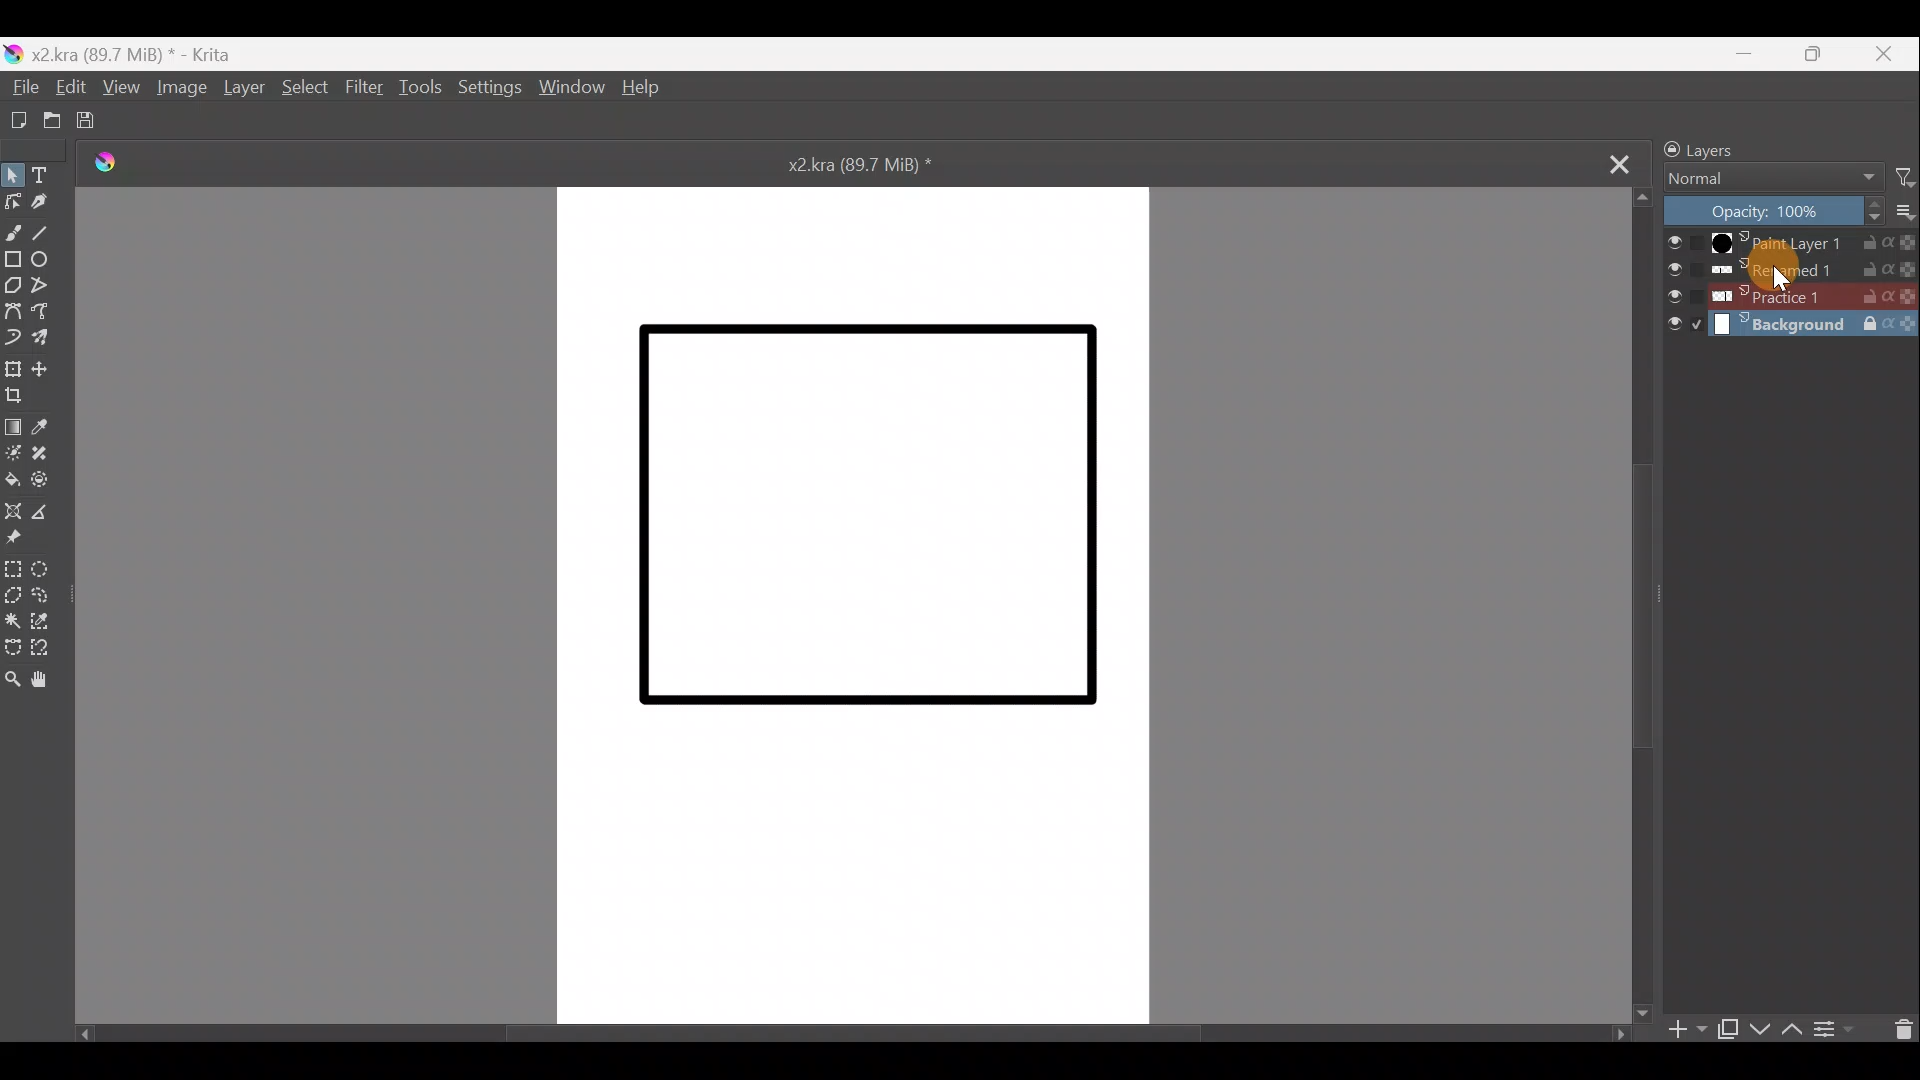 This screenshot has width=1920, height=1080. I want to click on Sample a colour from image/current layer, so click(49, 427).